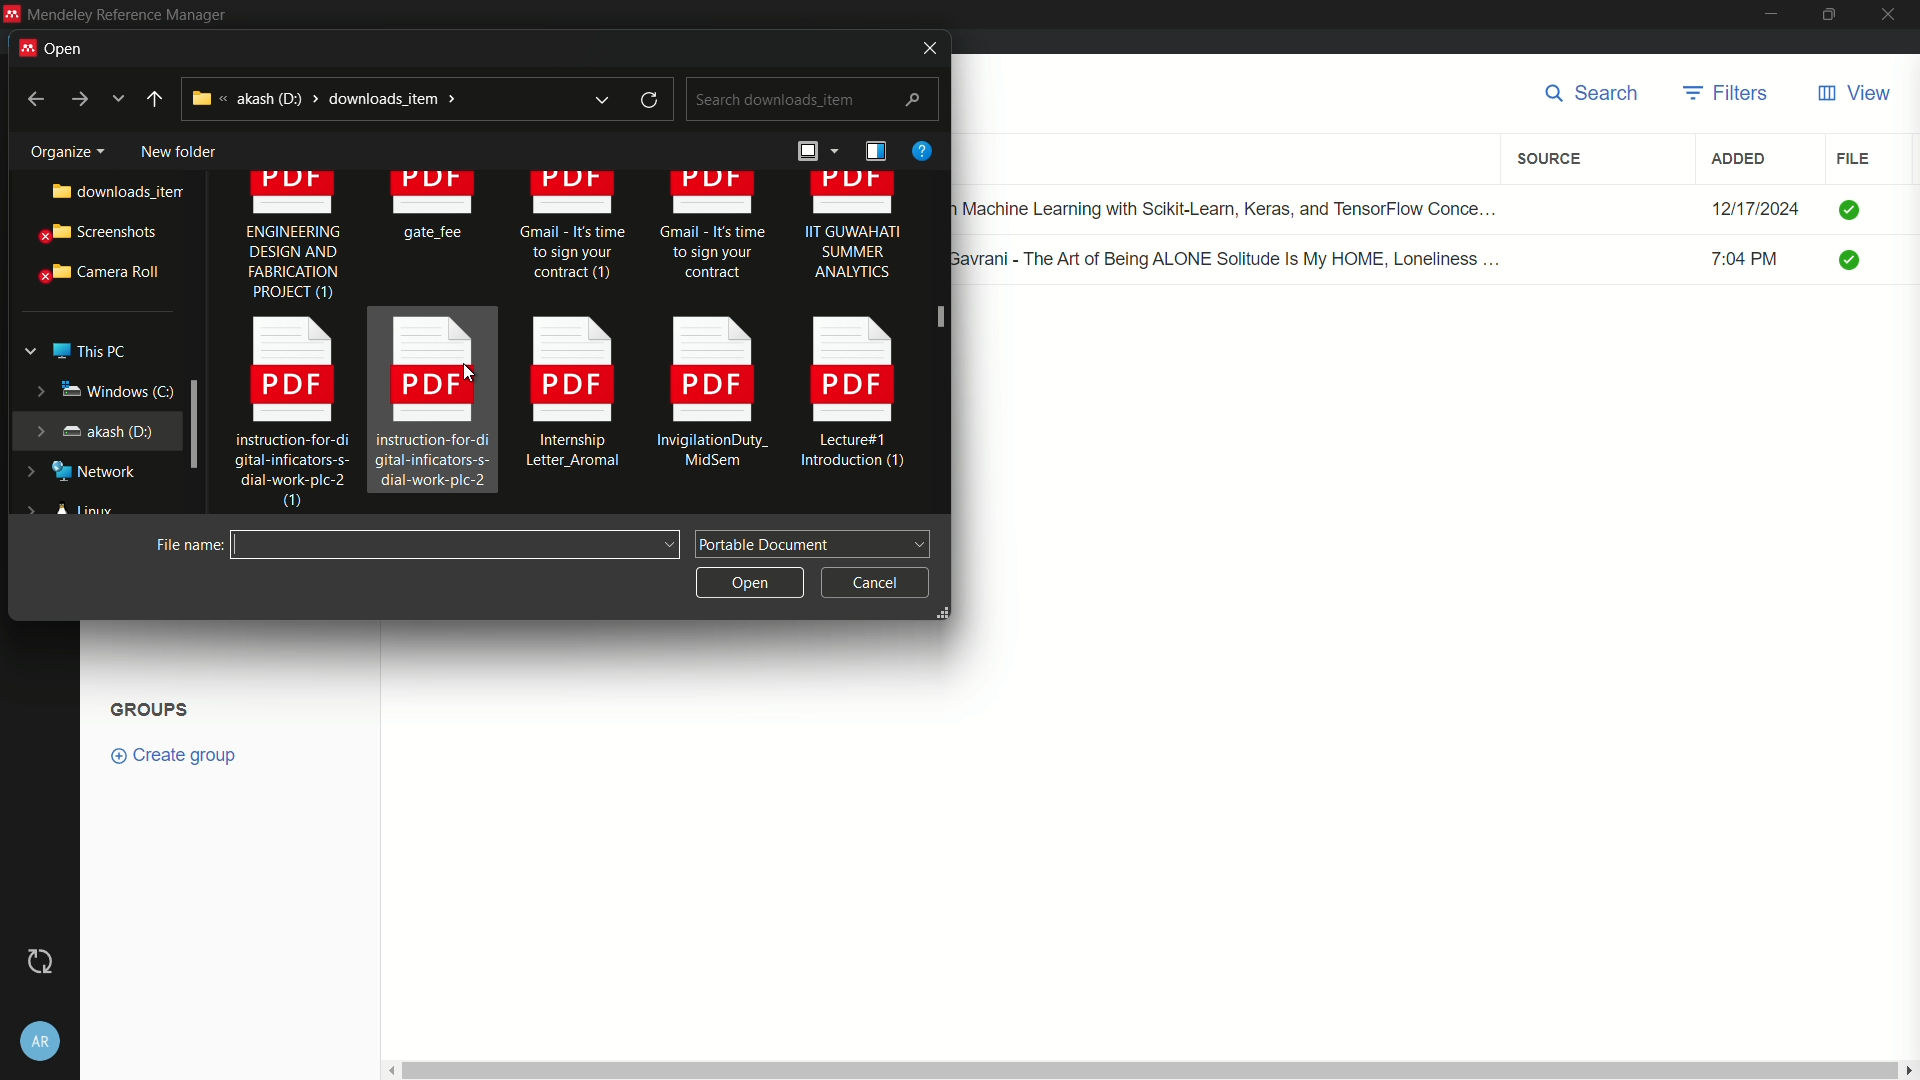 This screenshot has width=1920, height=1080. I want to click on arrange, so click(814, 154).